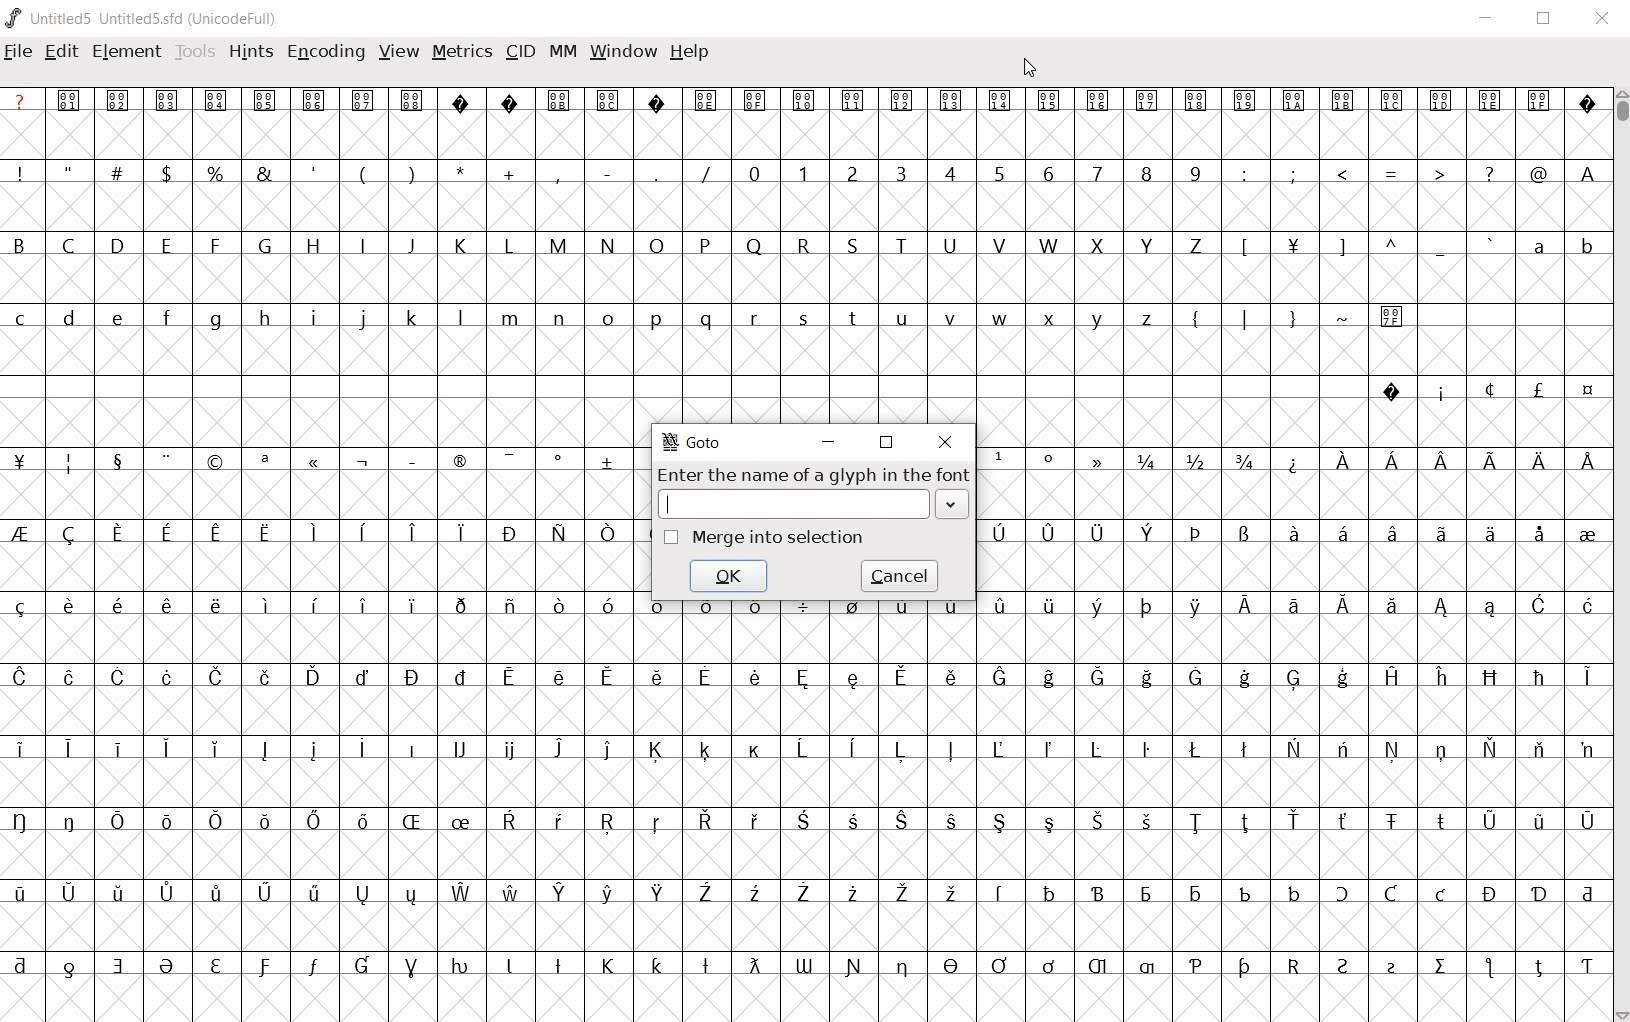  What do you see at coordinates (751, 246) in the screenshot?
I see `Q` at bounding box center [751, 246].